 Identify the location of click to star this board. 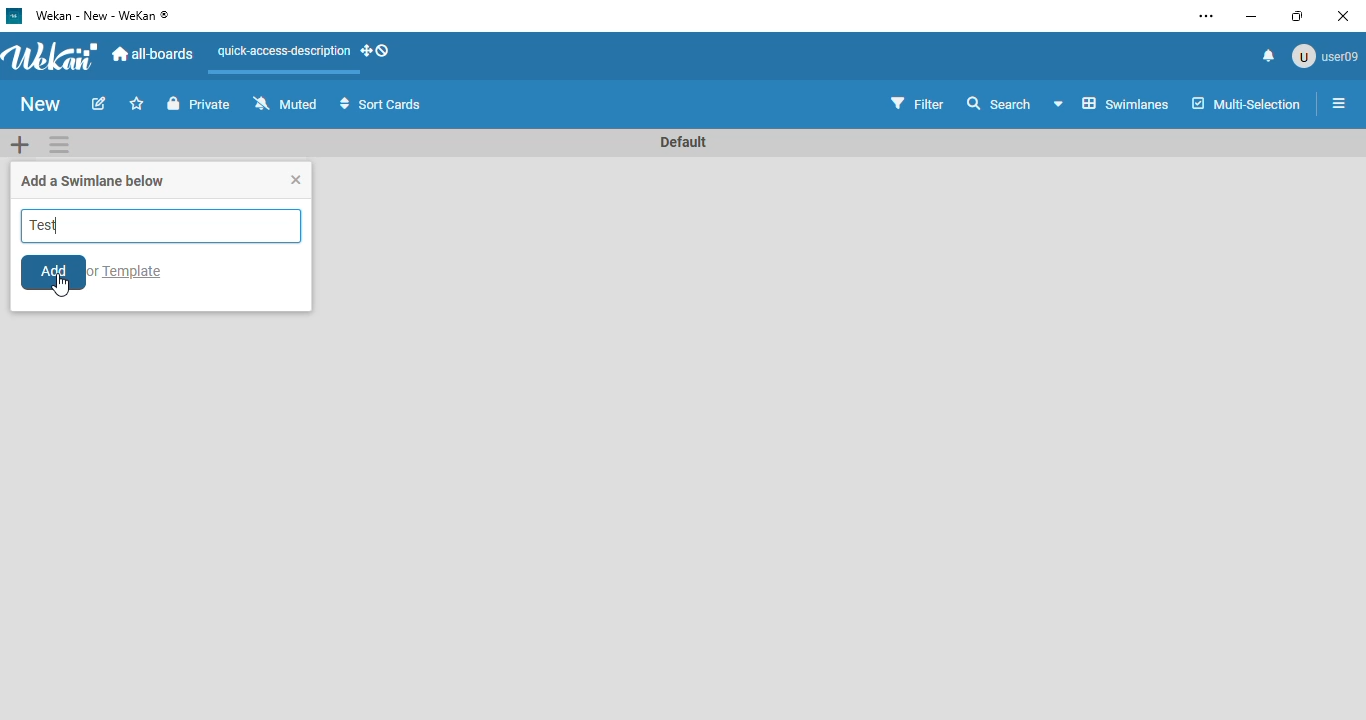
(138, 103).